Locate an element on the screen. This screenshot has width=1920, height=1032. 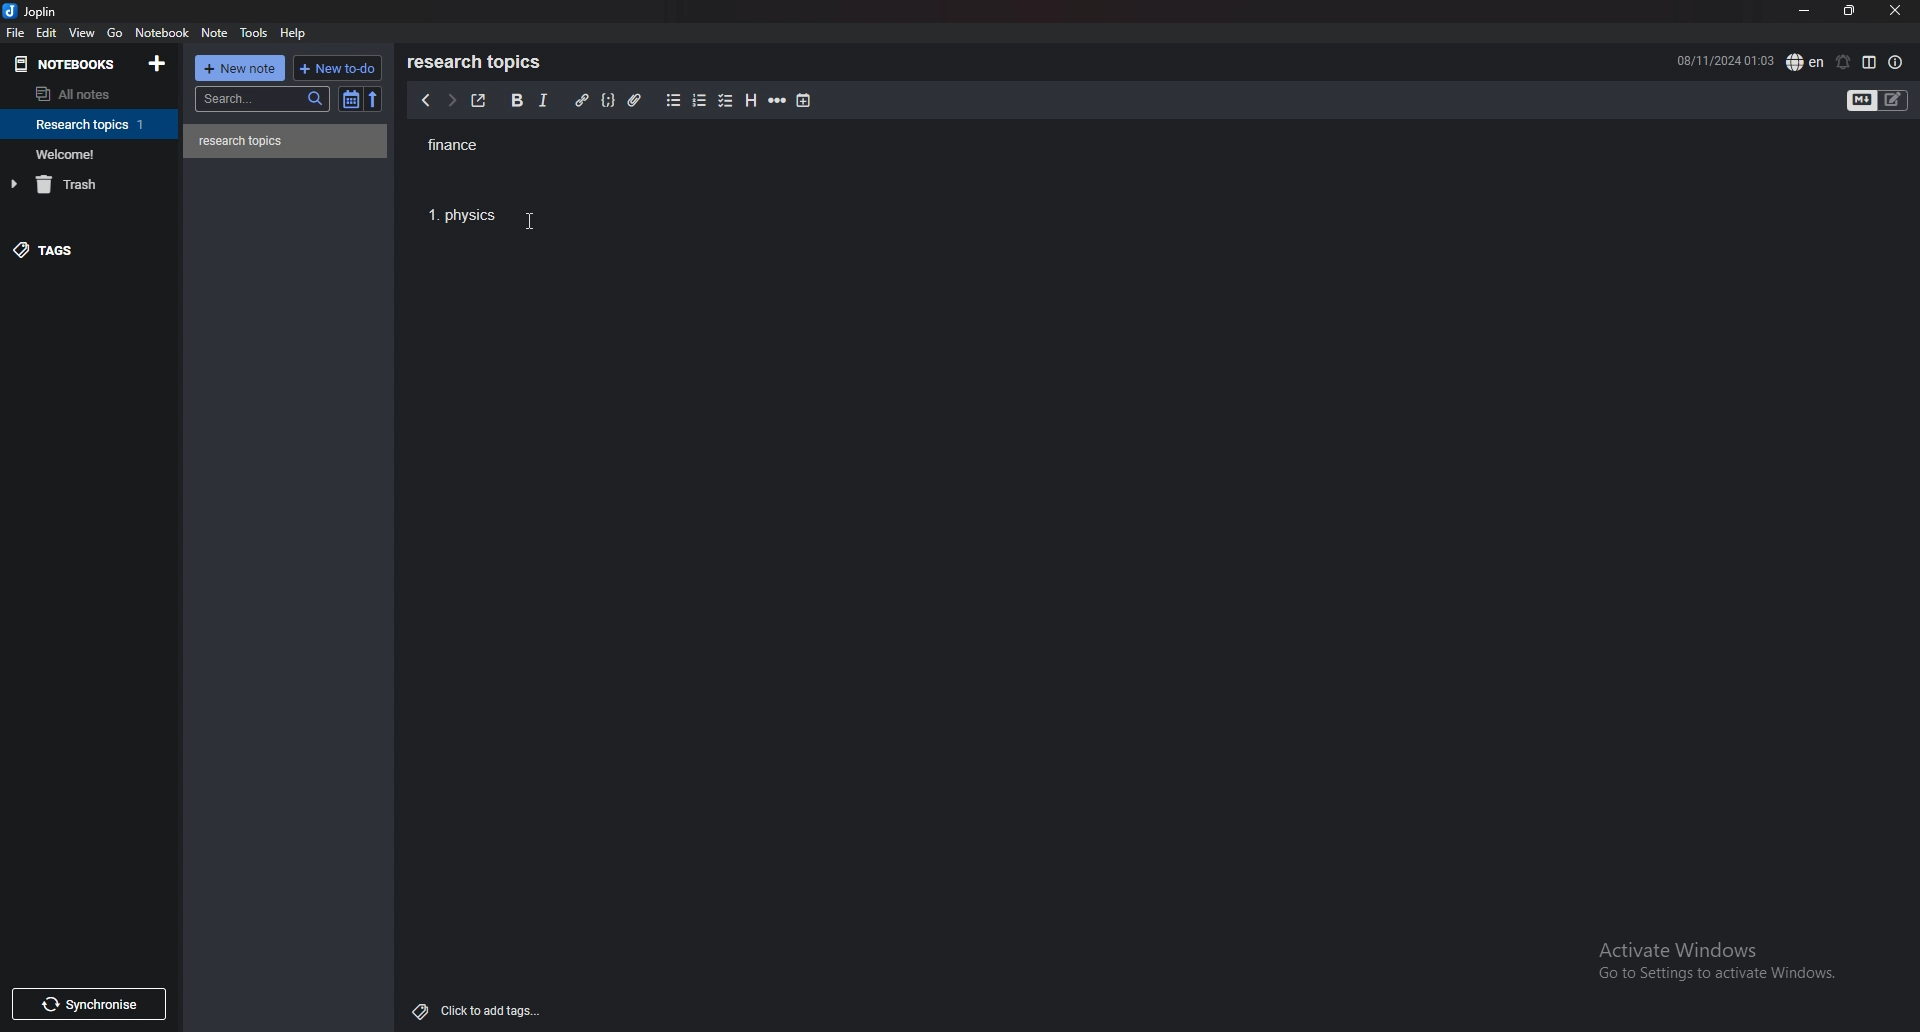
horizontal rule is located at coordinates (779, 101).